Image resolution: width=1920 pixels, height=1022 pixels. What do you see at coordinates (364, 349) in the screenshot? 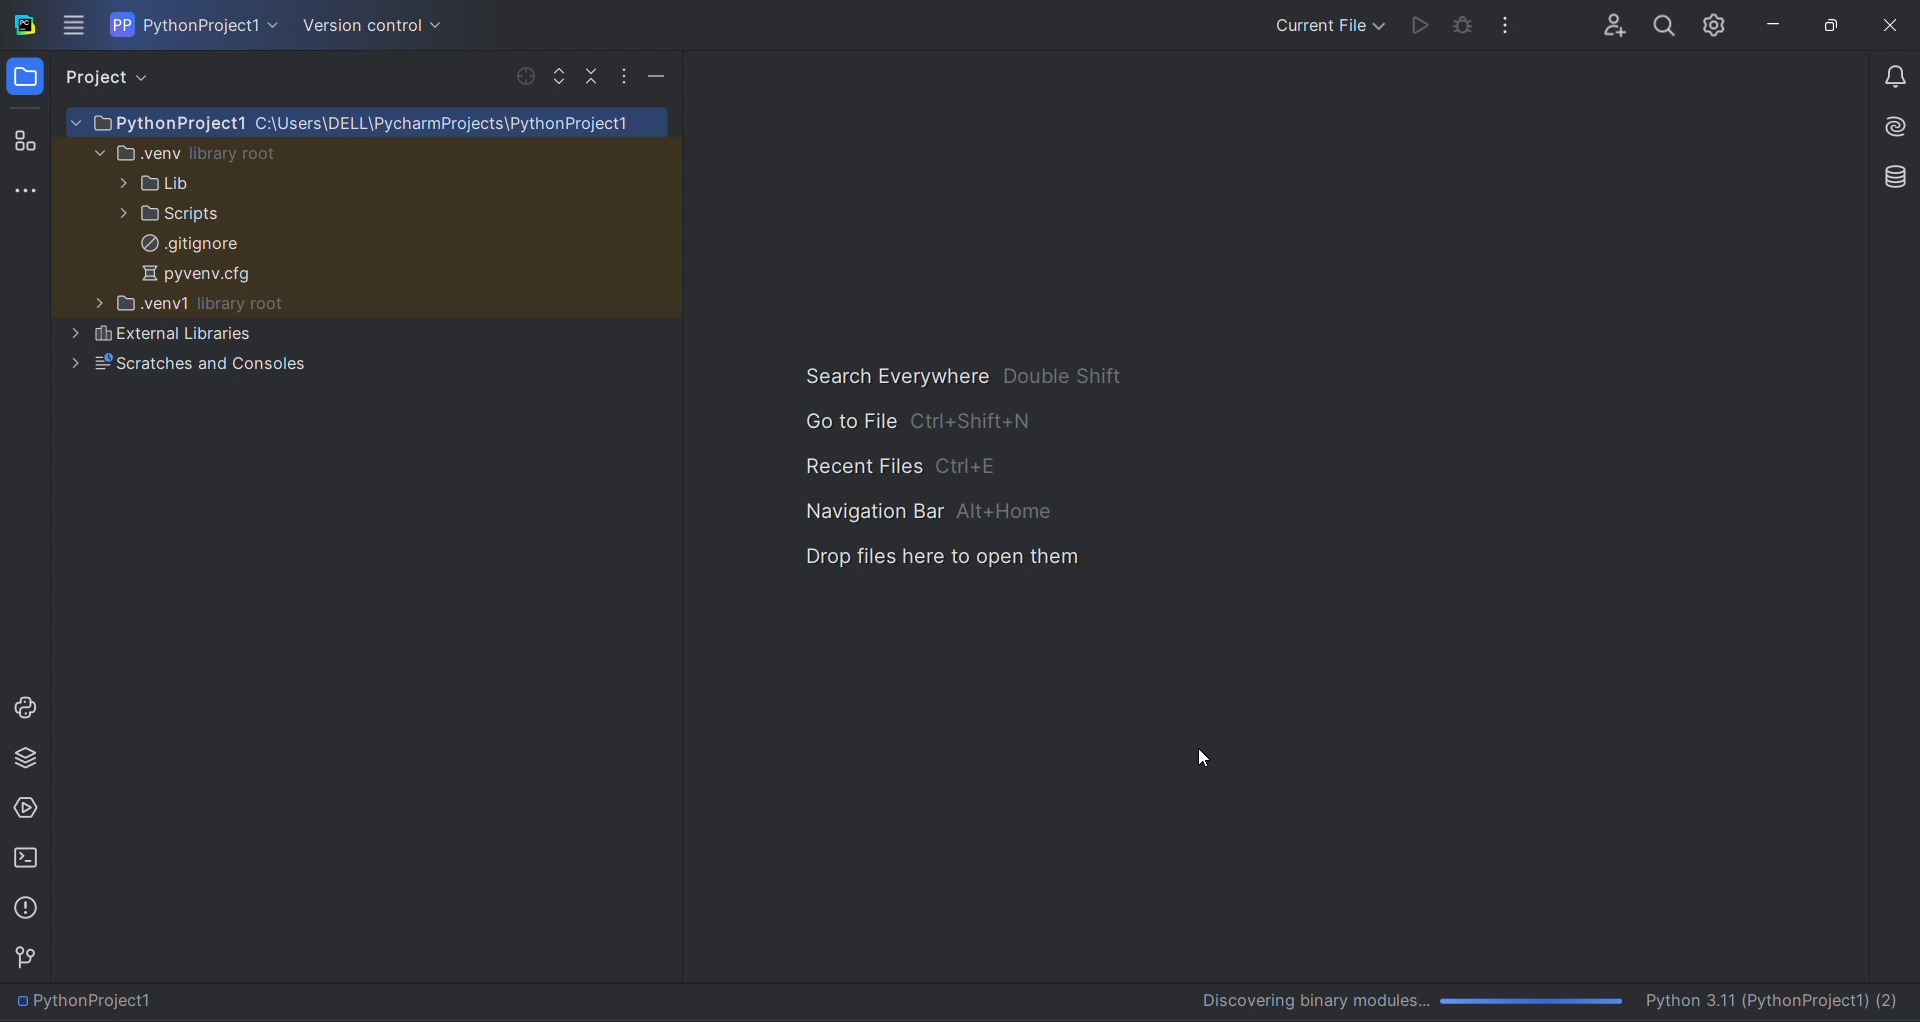
I see `file tree` at bounding box center [364, 349].